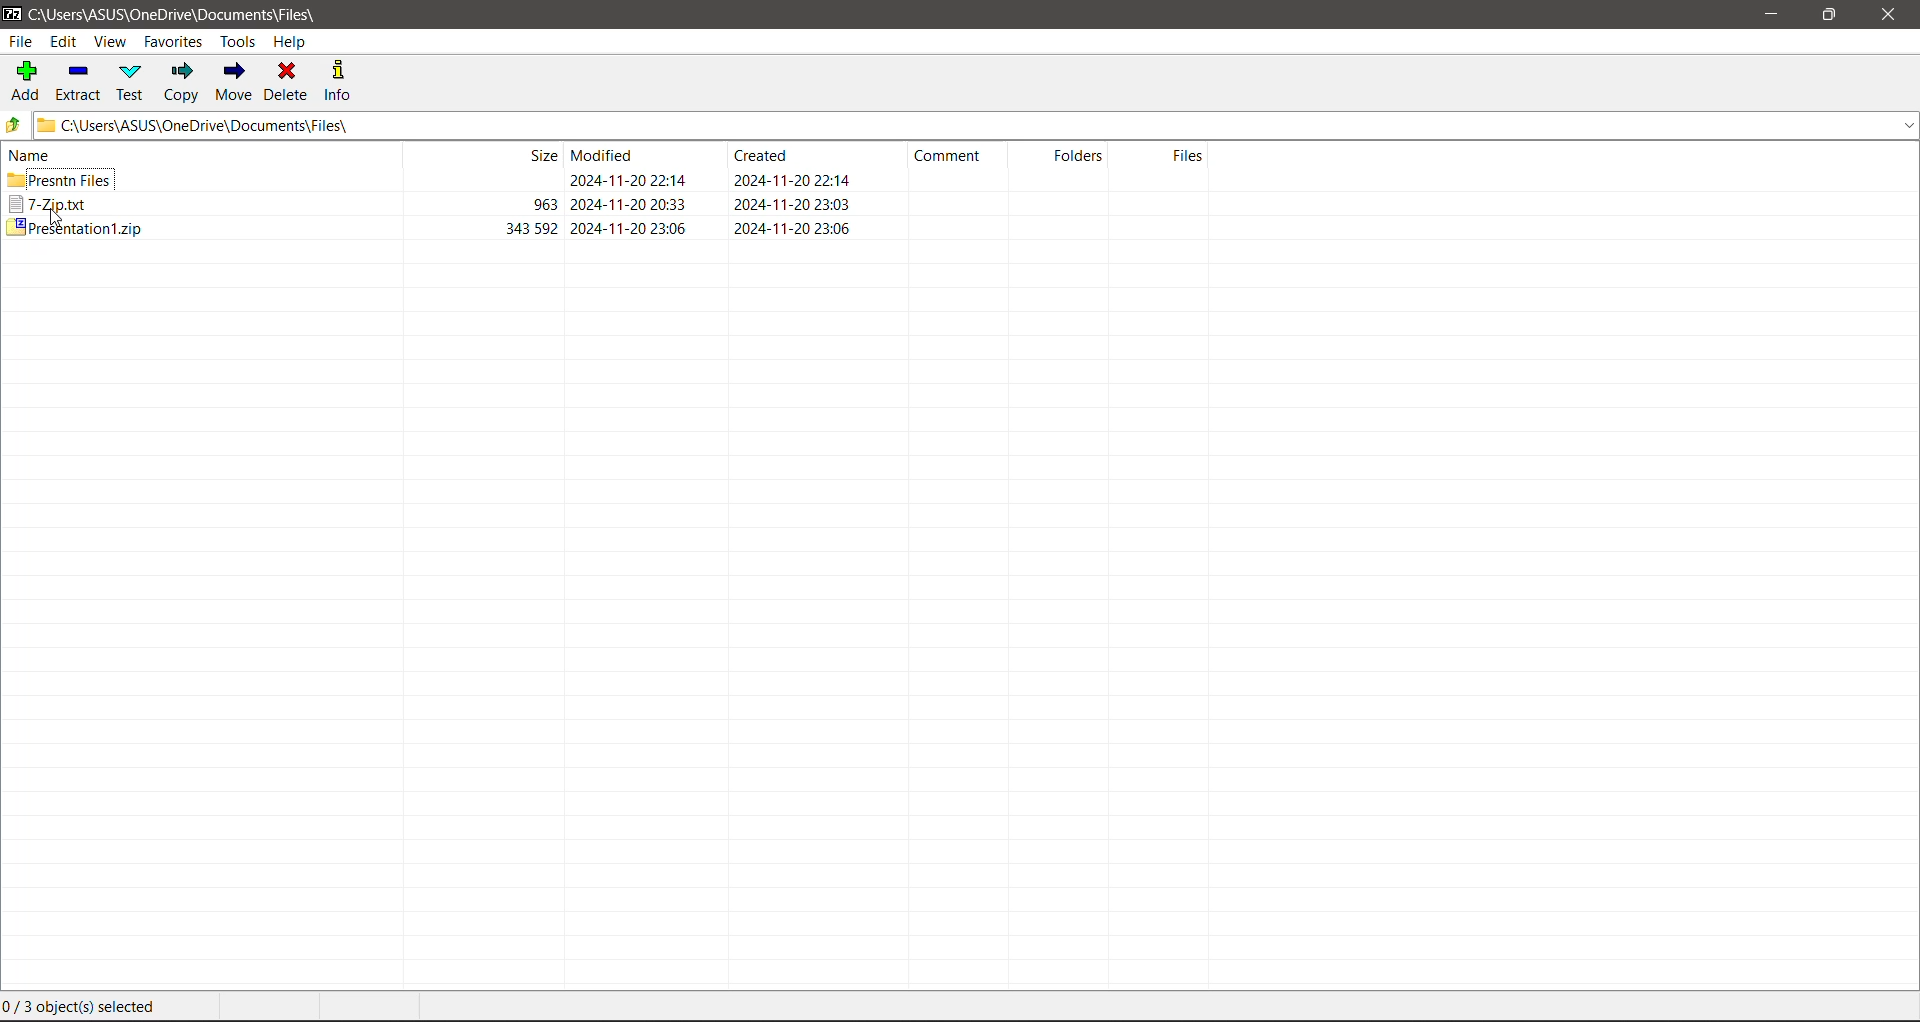  I want to click on Comment, so click(954, 159).